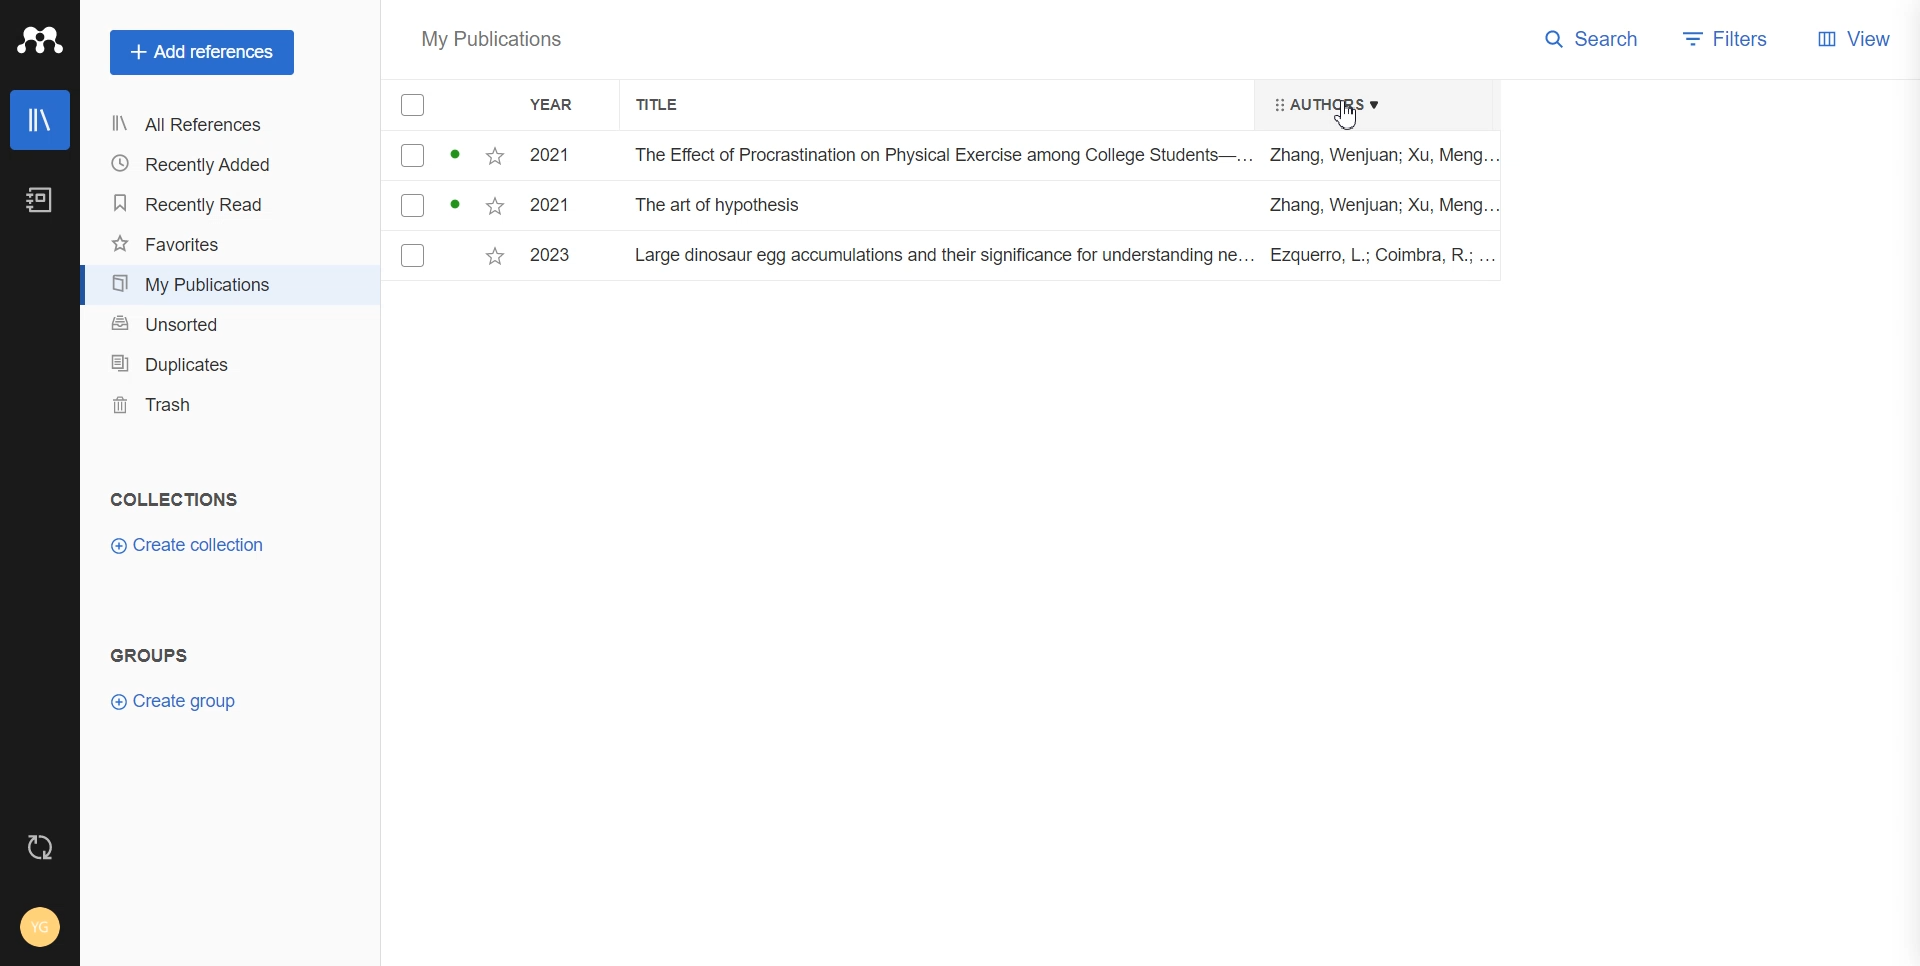  Describe the element at coordinates (1351, 114) in the screenshot. I see `Cursor` at that location.